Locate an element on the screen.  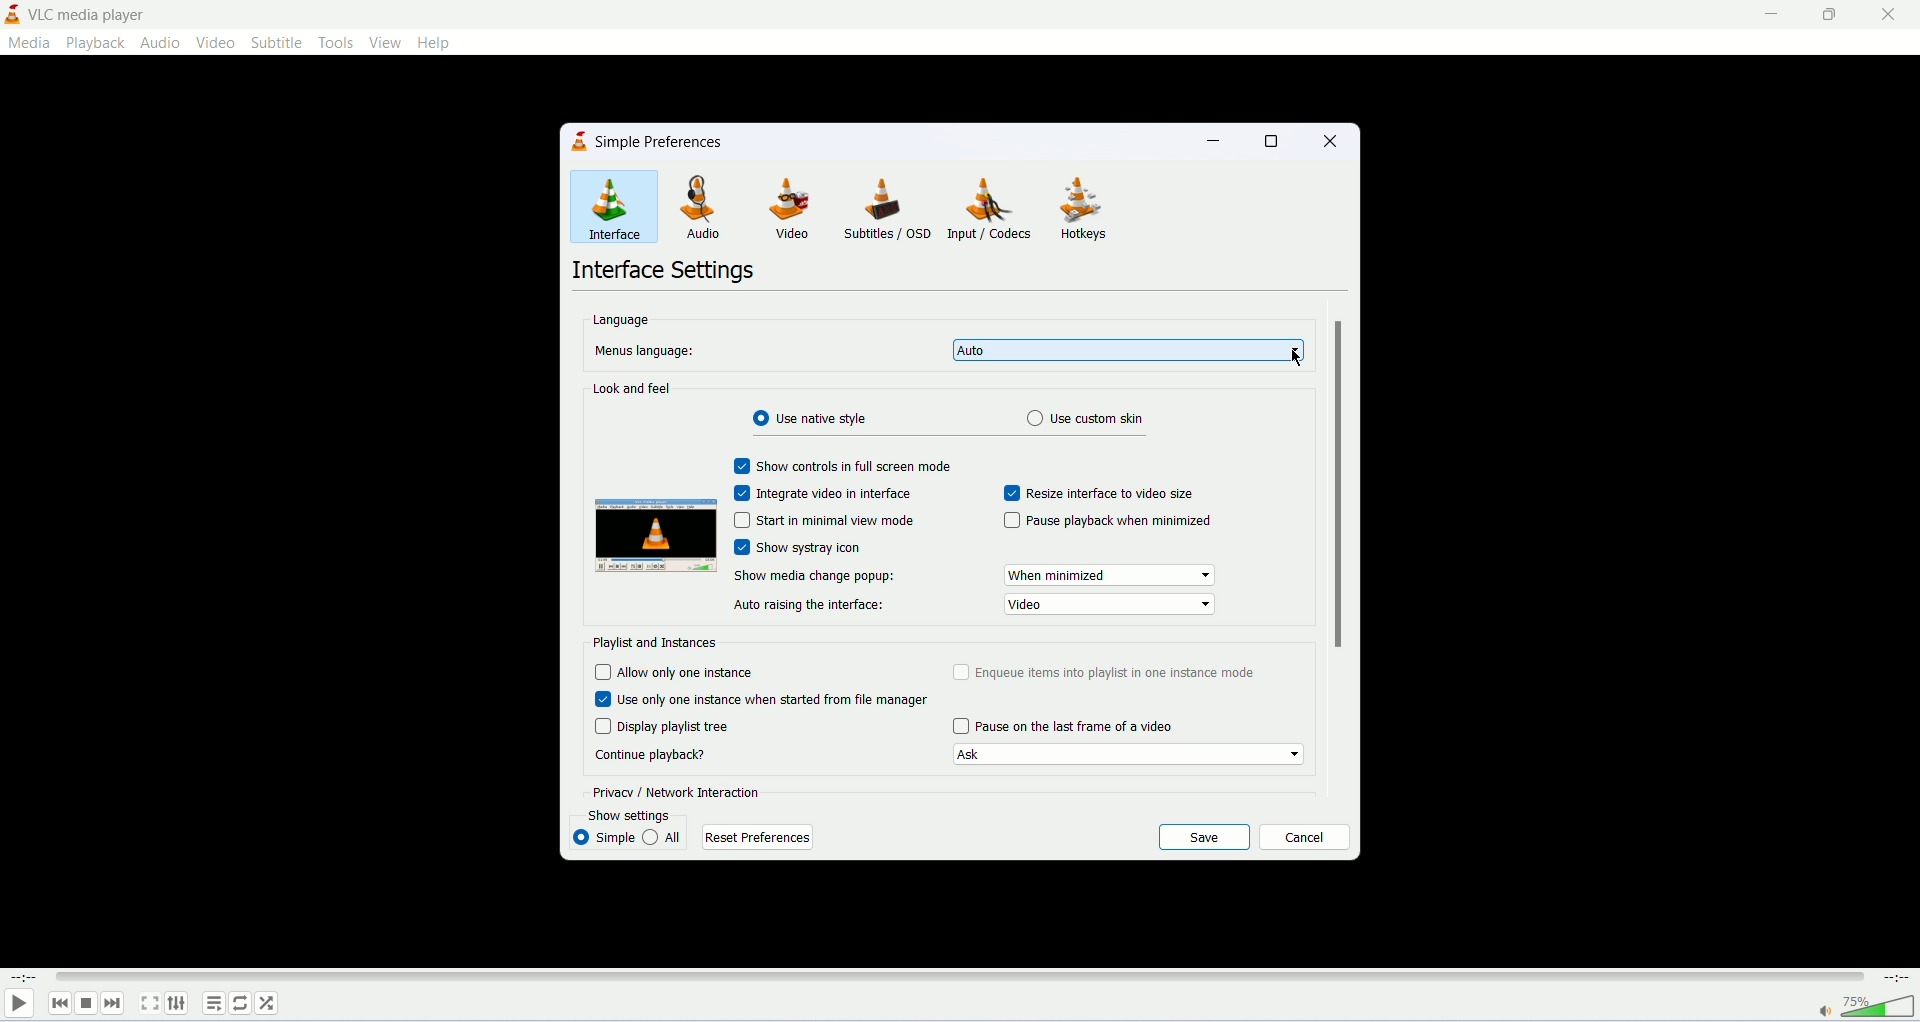
application icon is located at coordinates (12, 15).